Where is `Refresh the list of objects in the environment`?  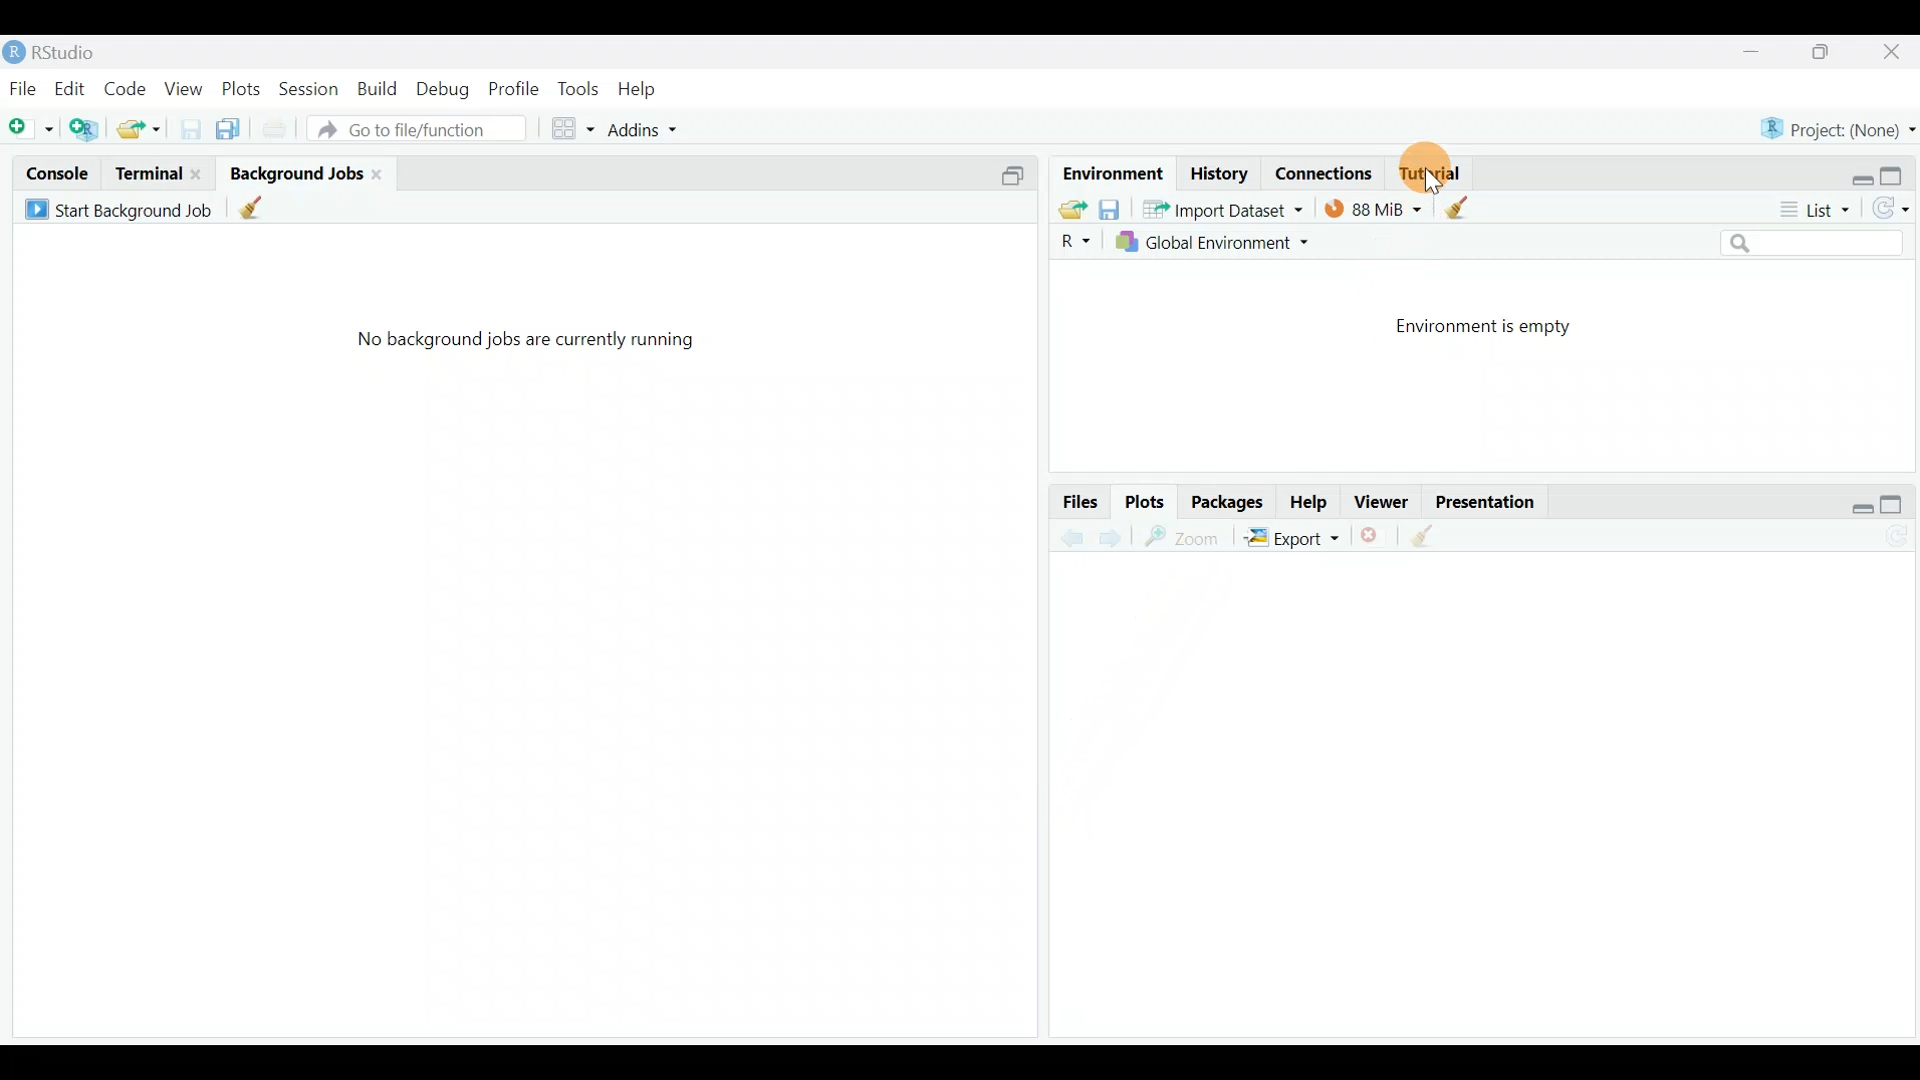 Refresh the list of objects in the environment is located at coordinates (1895, 208).